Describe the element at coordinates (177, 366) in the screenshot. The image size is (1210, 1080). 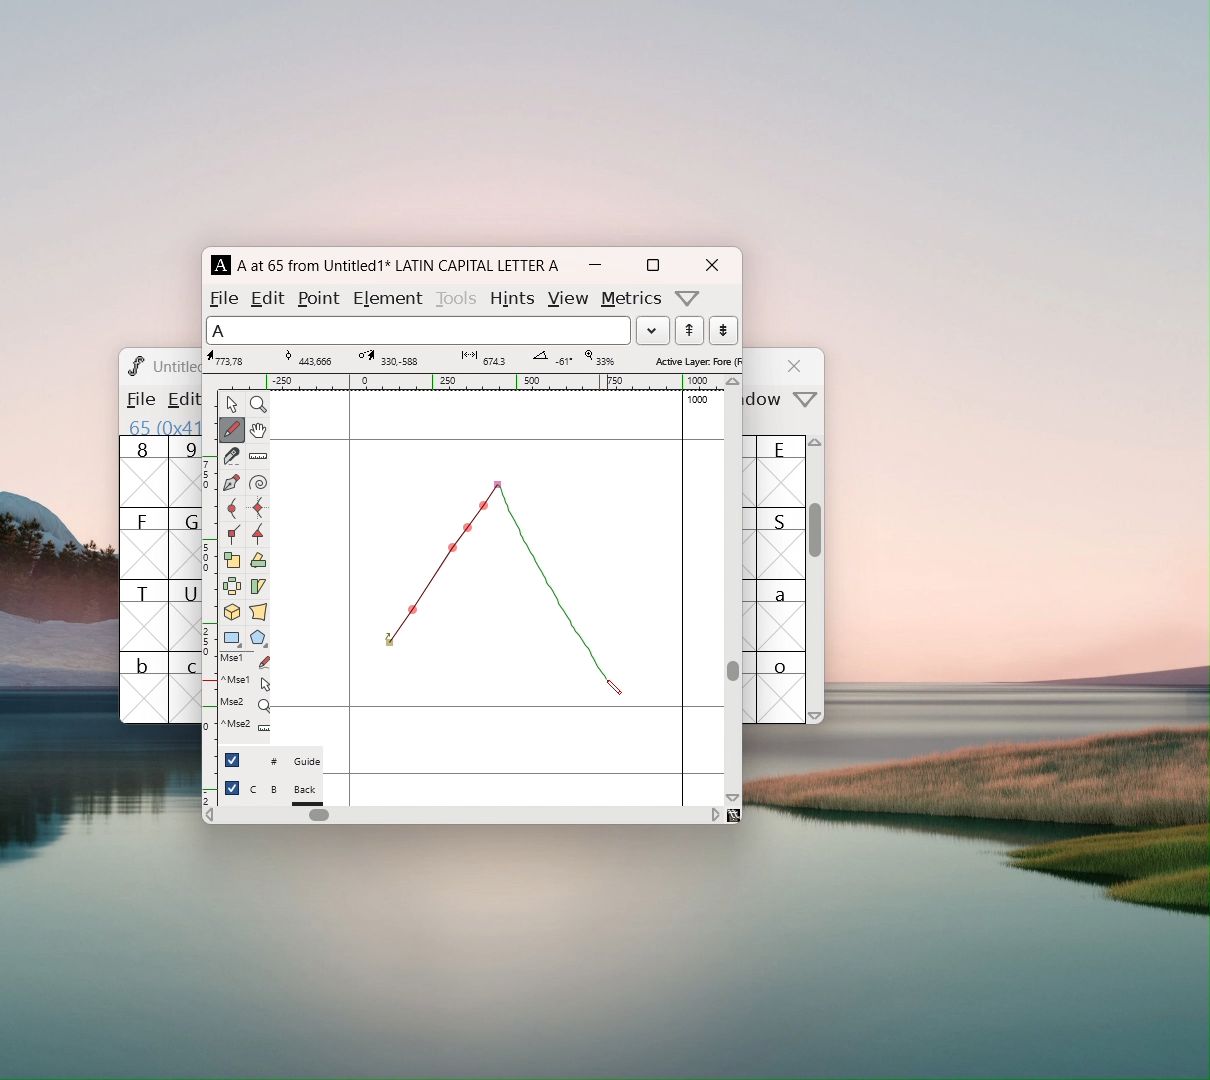
I see `Untitled? Untitled1.sfd (1508859-1)` at that location.